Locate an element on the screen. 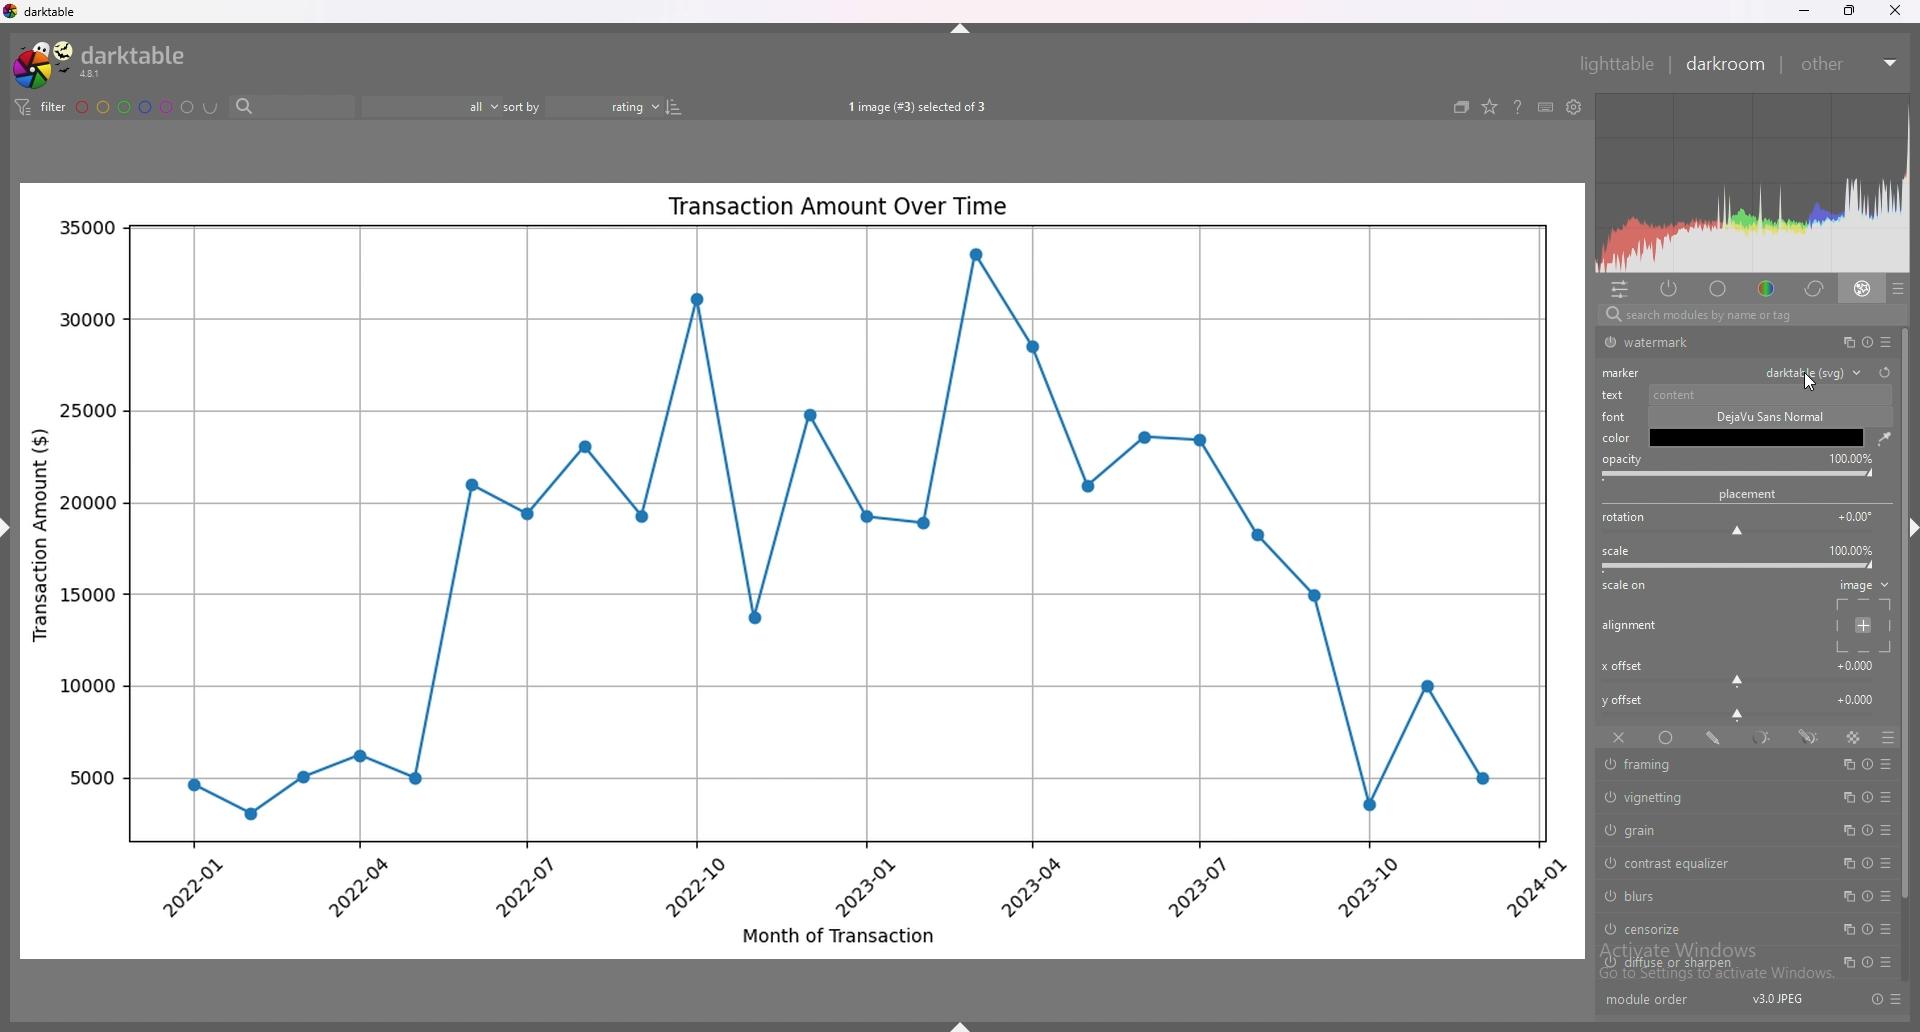  placement is located at coordinates (1867, 626).